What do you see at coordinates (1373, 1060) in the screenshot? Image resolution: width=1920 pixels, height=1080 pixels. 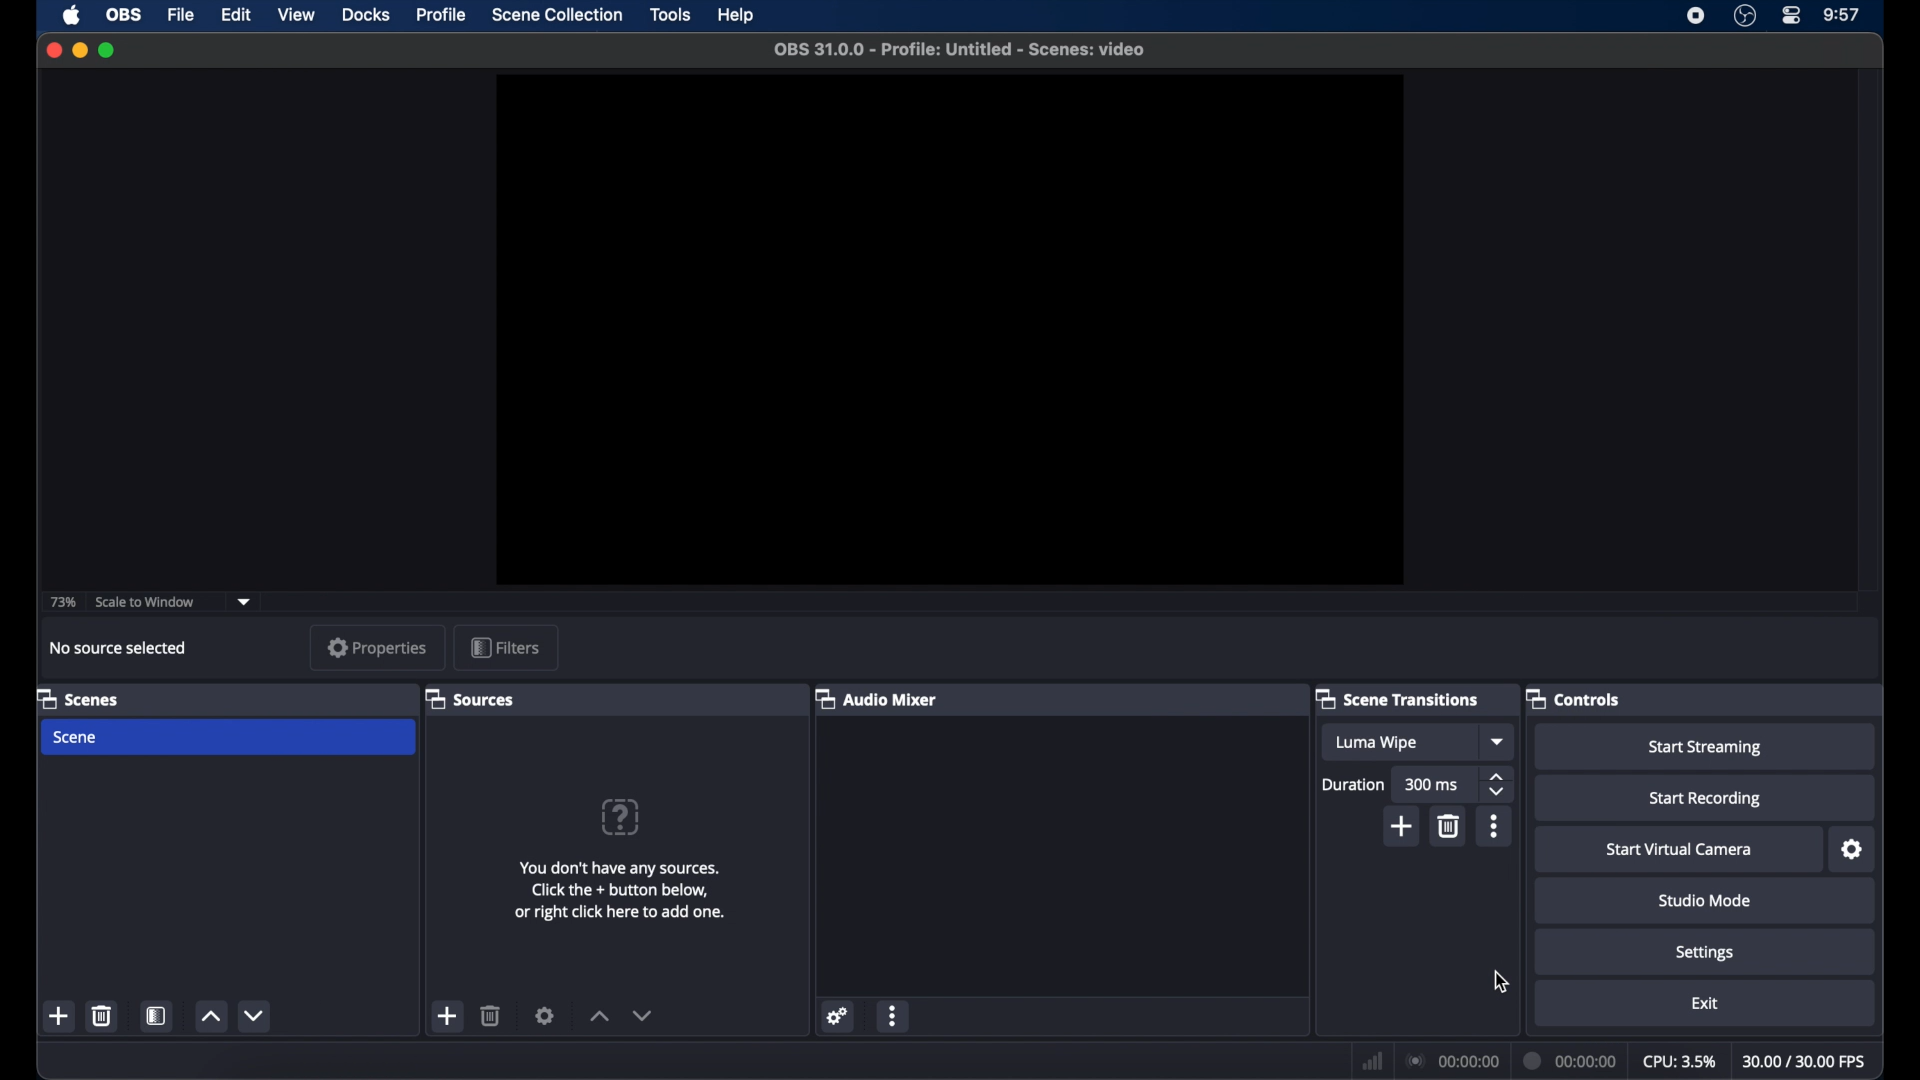 I see `network` at bounding box center [1373, 1060].